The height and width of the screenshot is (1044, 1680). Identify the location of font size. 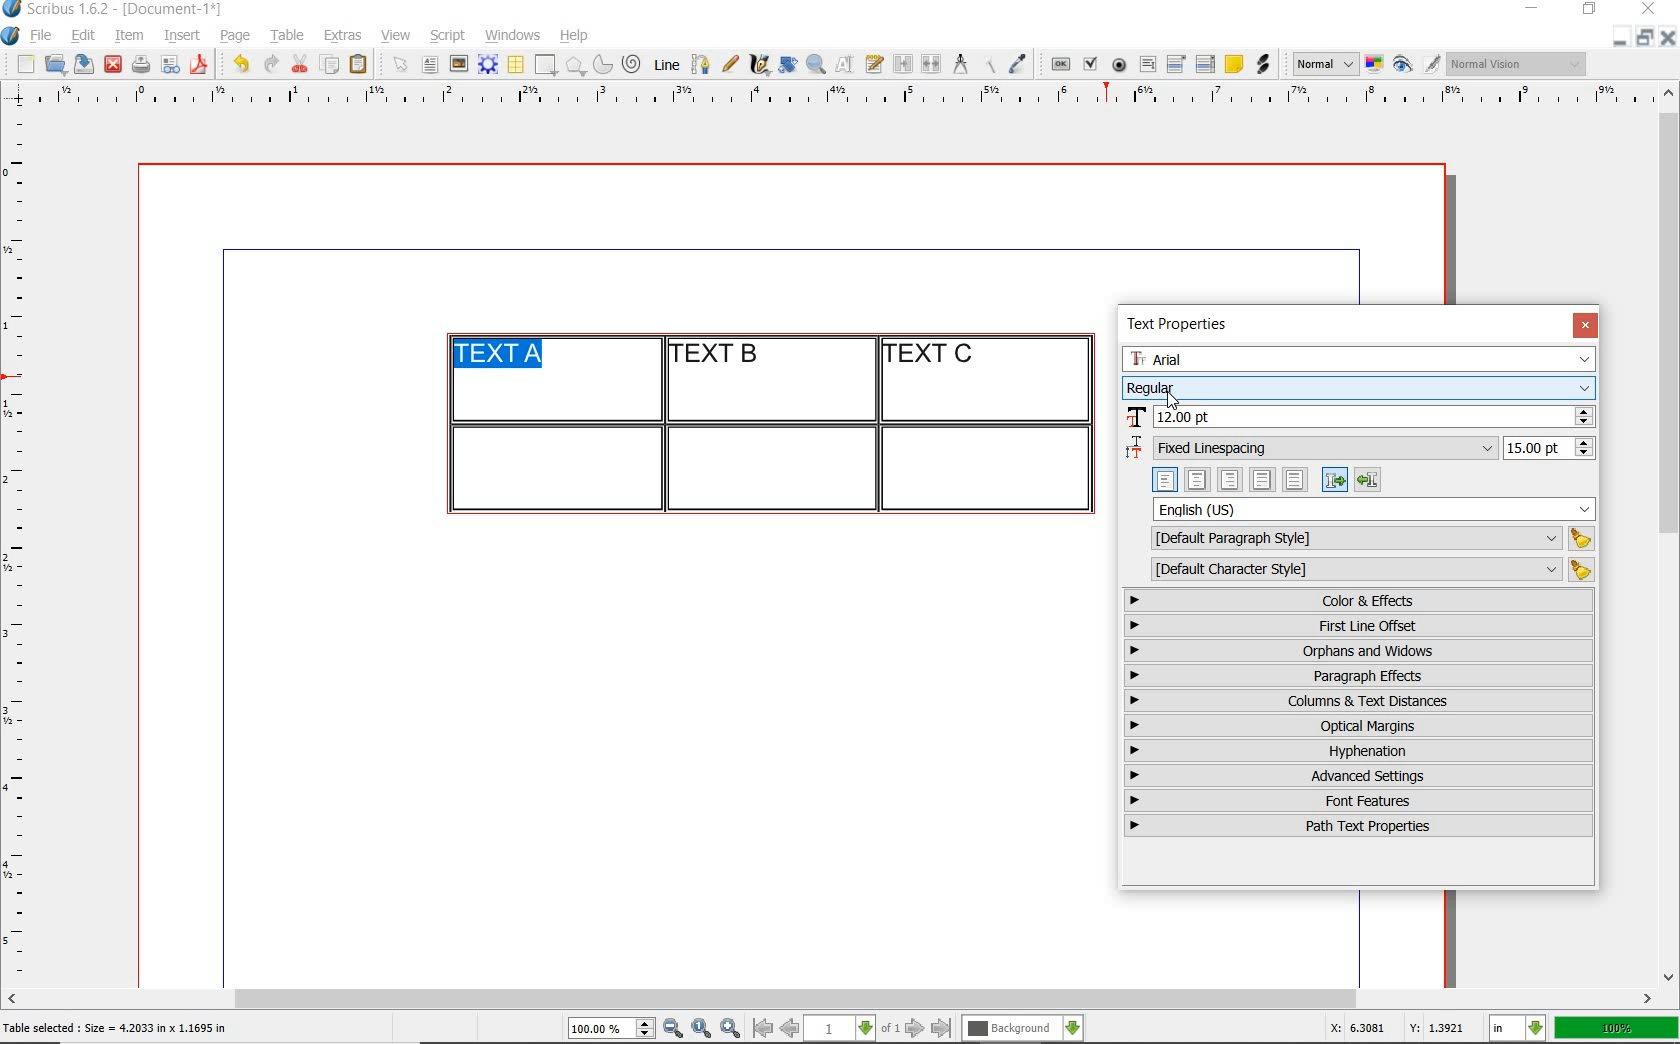
(1359, 418).